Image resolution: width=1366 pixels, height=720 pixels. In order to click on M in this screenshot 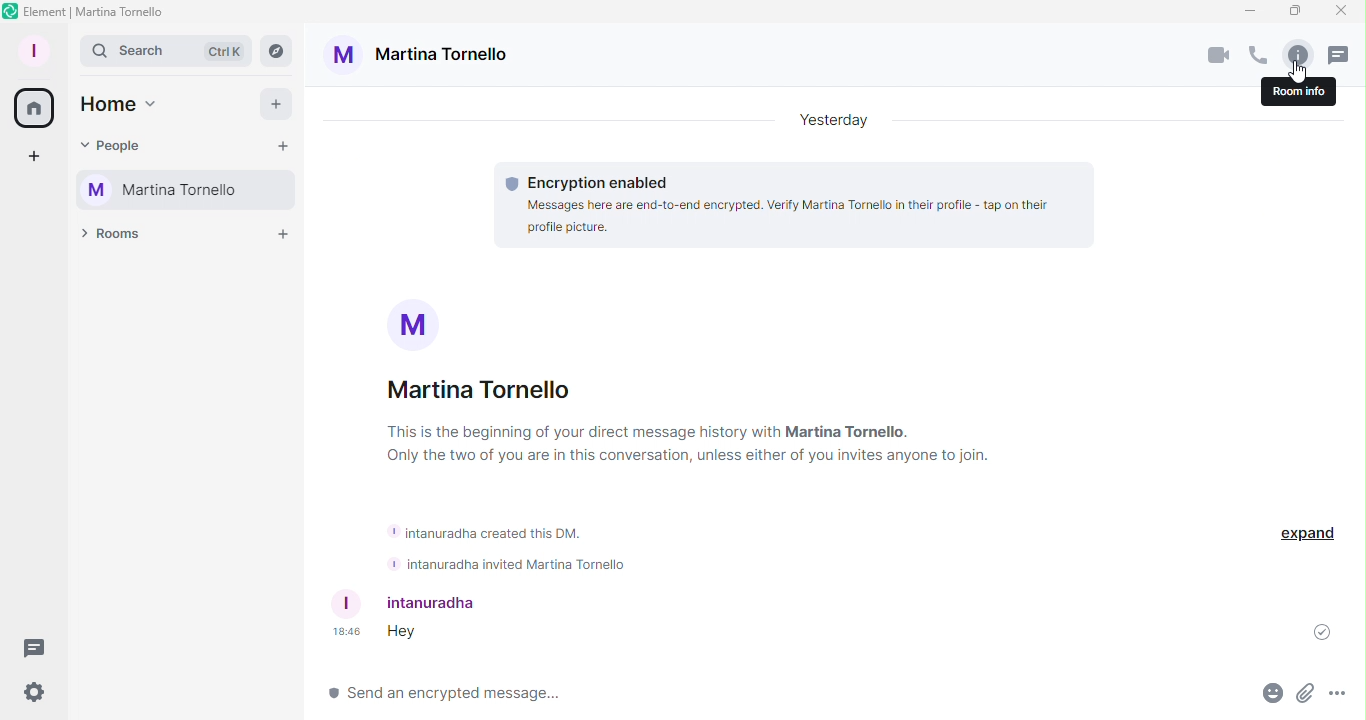, I will do `click(417, 322)`.